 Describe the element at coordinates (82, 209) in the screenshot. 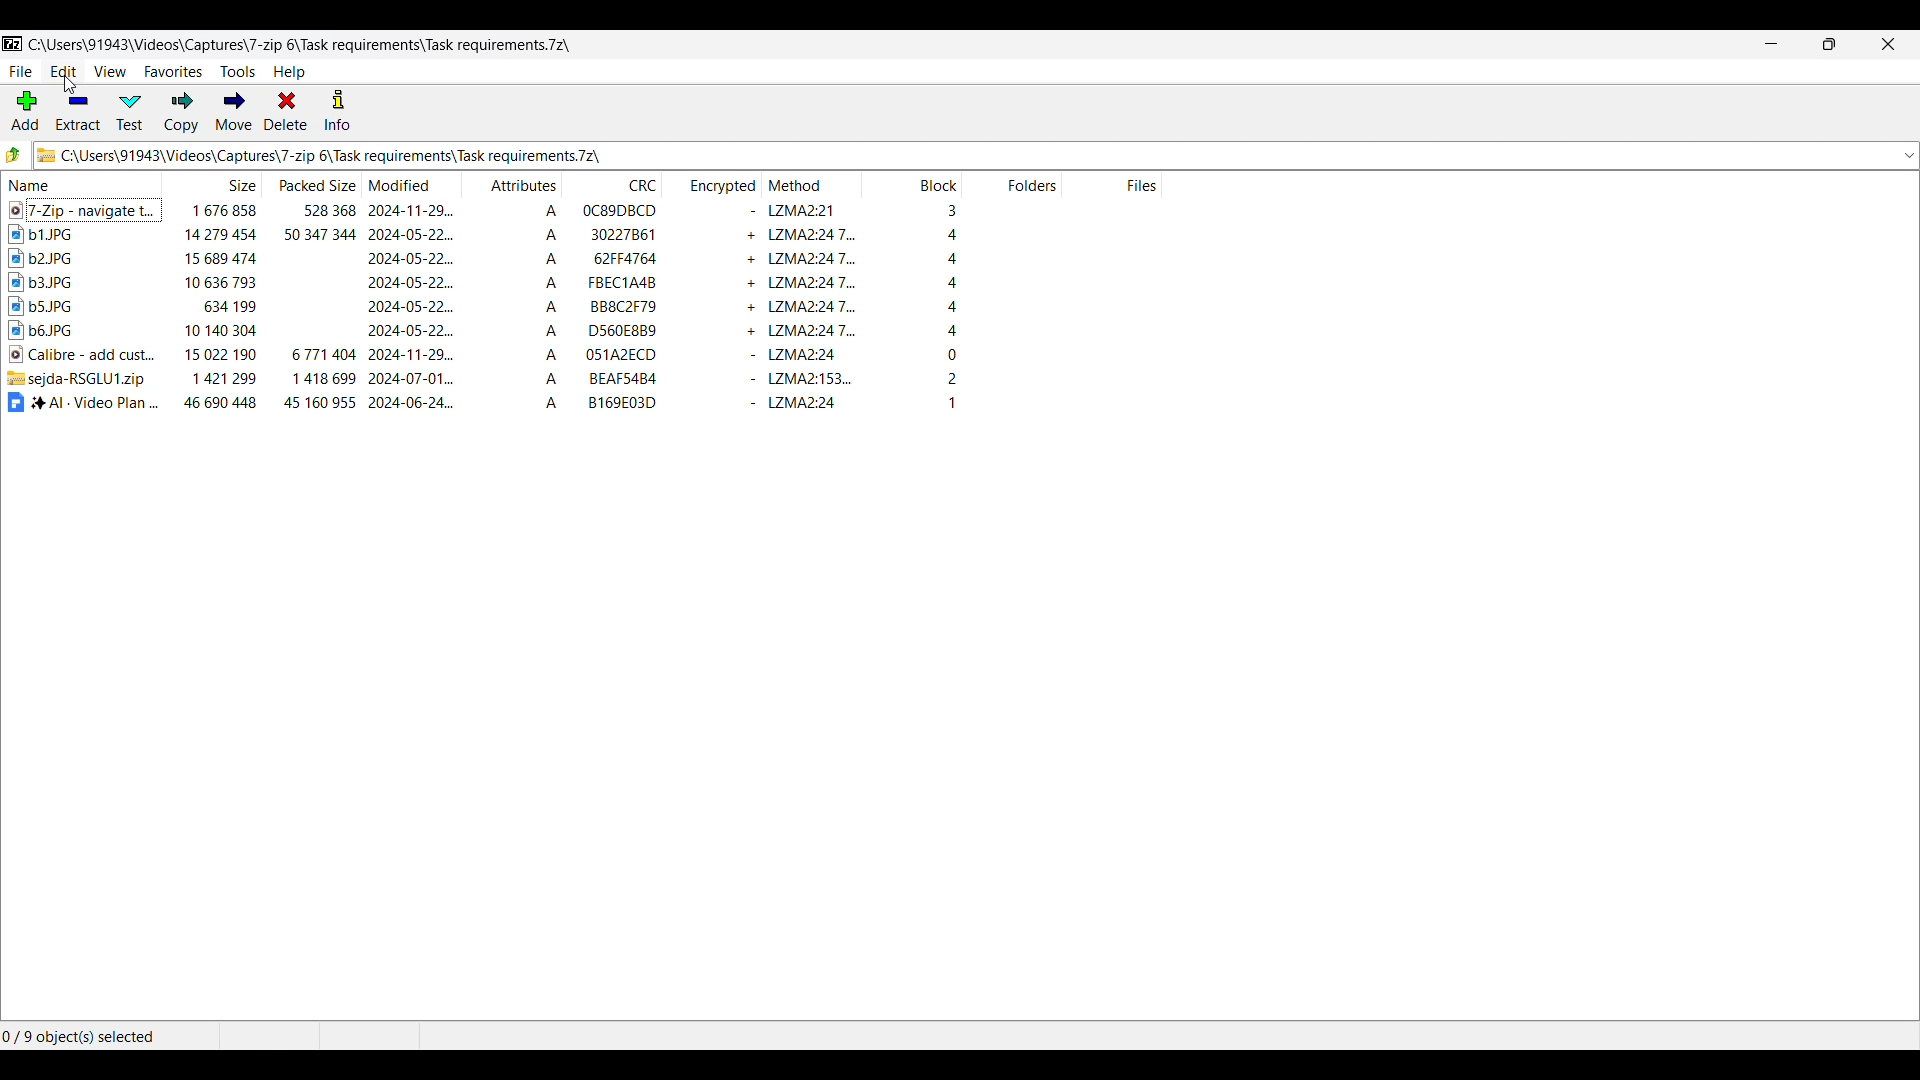

I see `video file` at that location.